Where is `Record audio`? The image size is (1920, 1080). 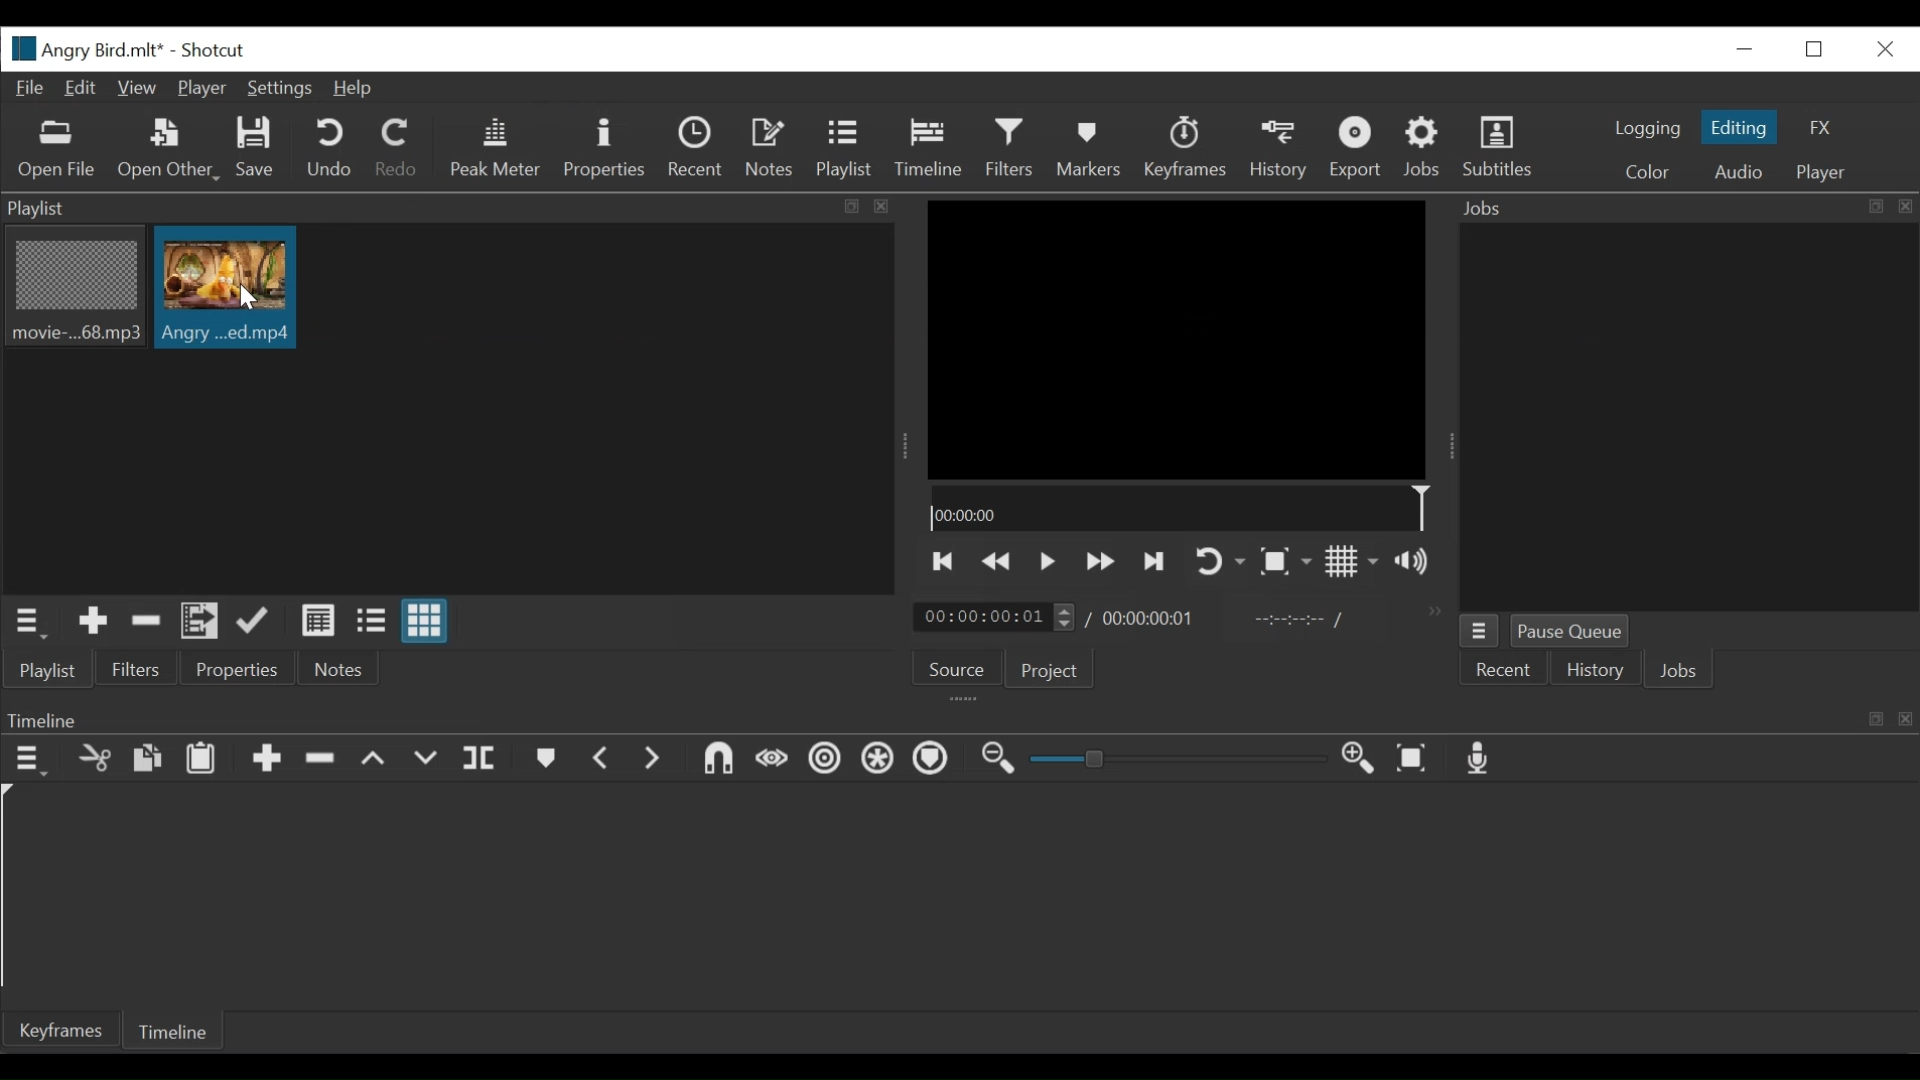 Record audio is located at coordinates (1481, 759).